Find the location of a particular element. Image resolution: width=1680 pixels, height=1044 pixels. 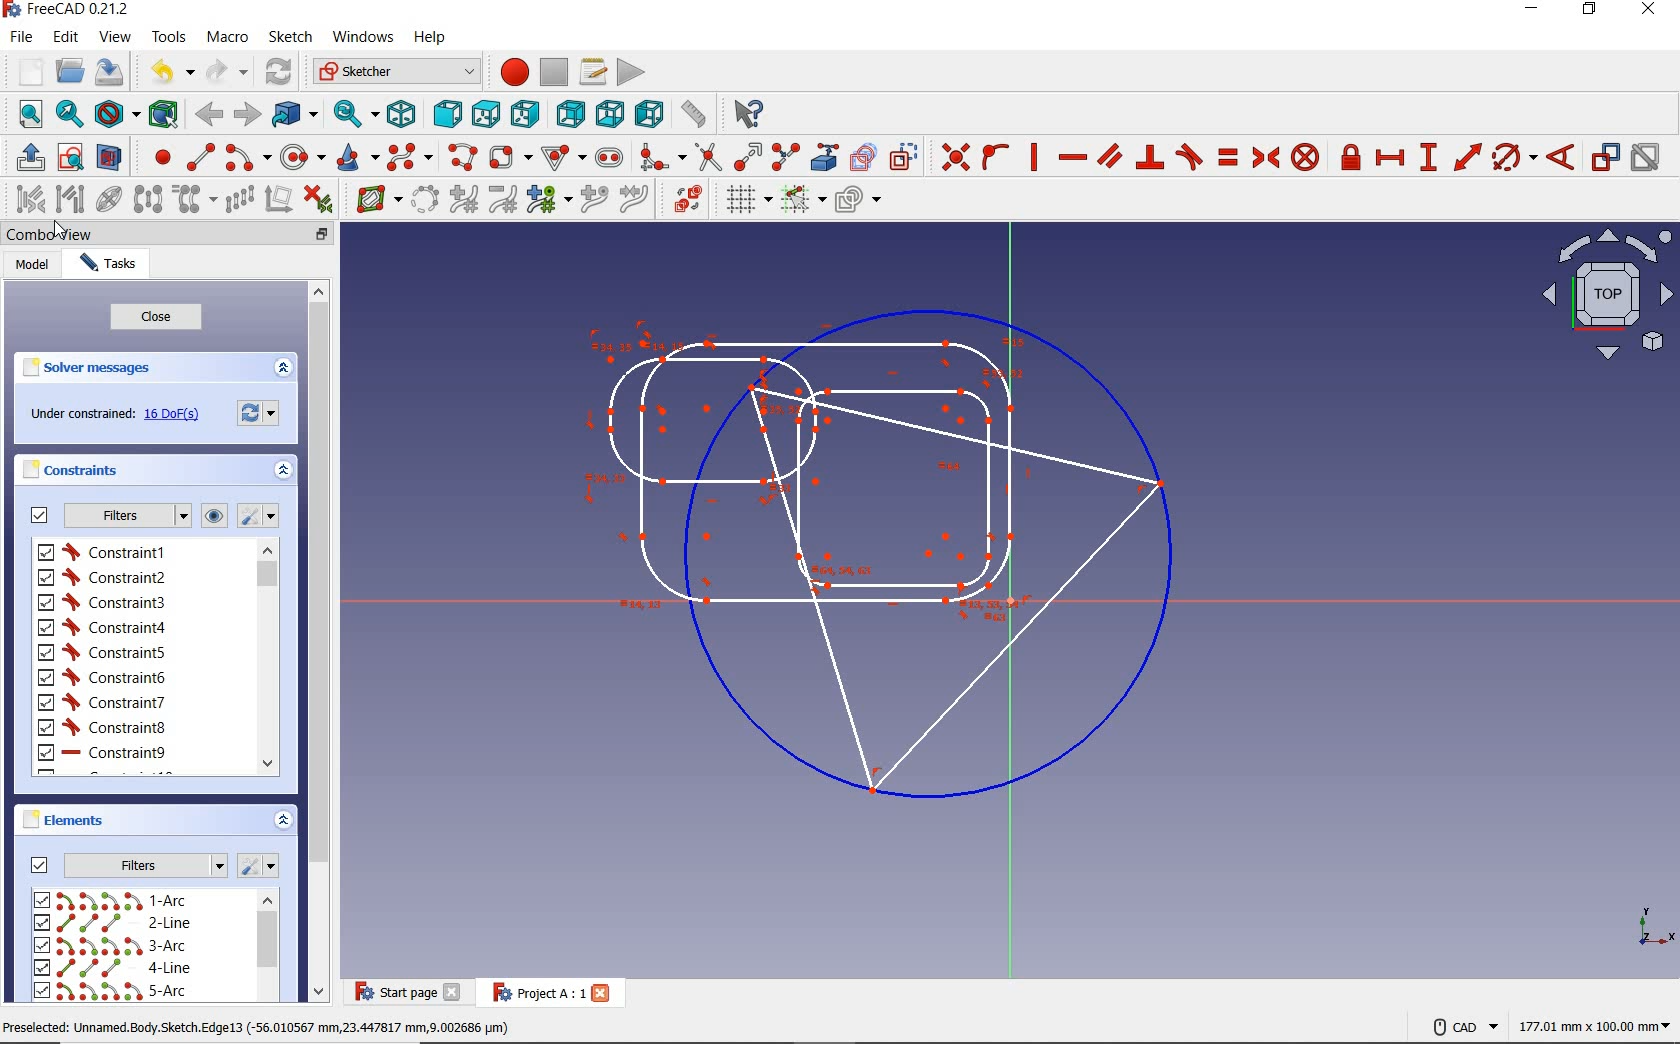

create conic is located at coordinates (353, 157).